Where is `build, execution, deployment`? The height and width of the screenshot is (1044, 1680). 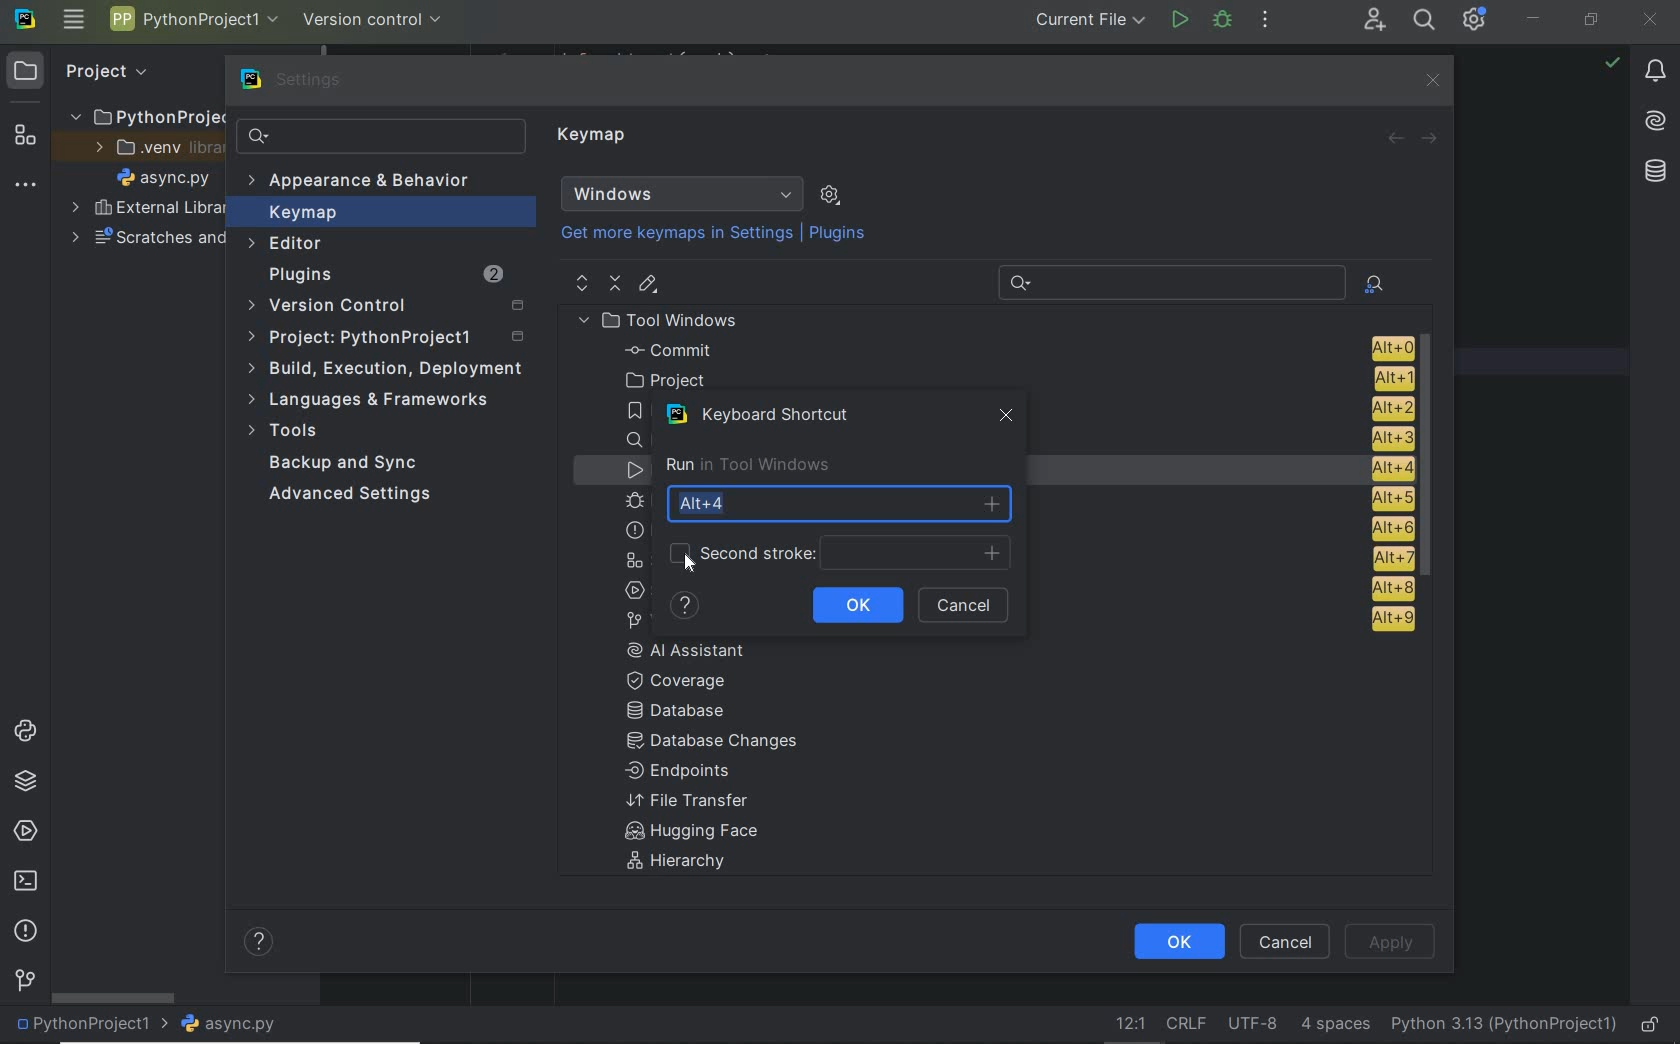
build, execution, deployment is located at coordinates (384, 369).